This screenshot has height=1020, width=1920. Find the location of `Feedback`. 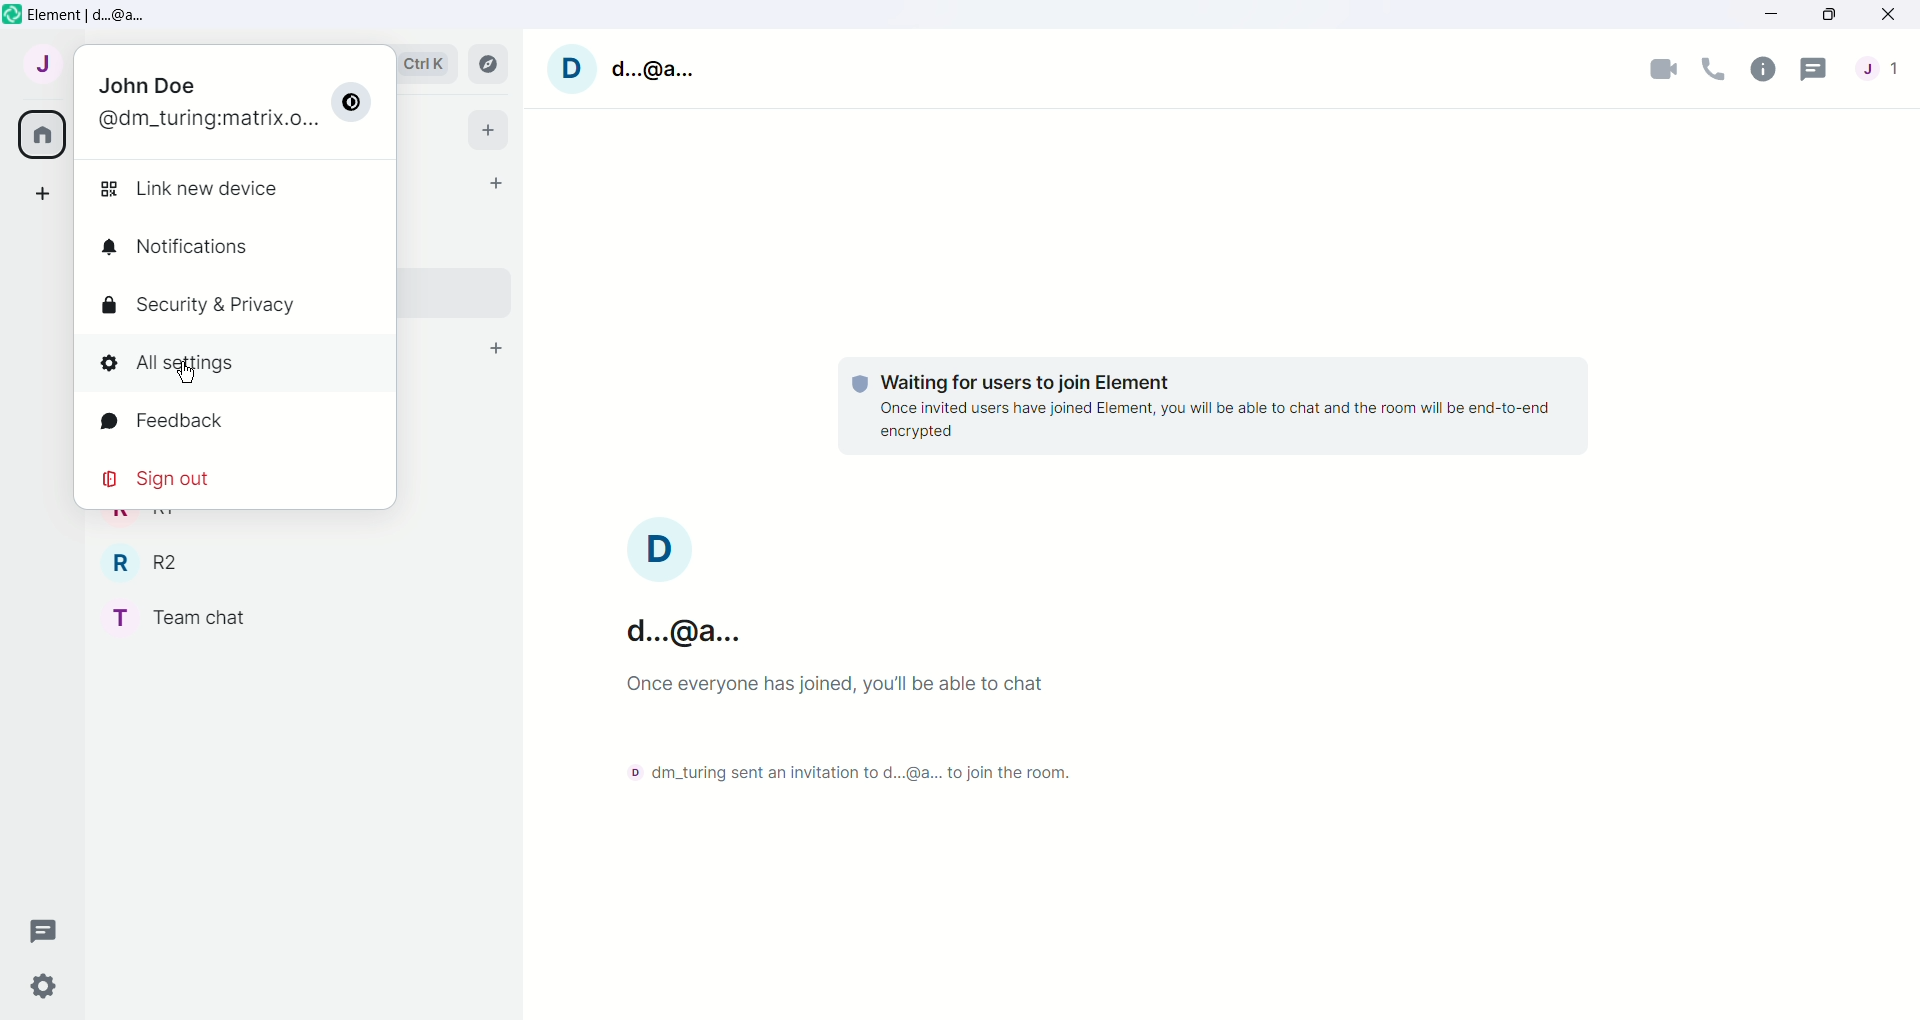

Feedback is located at coordinates (235, 421).